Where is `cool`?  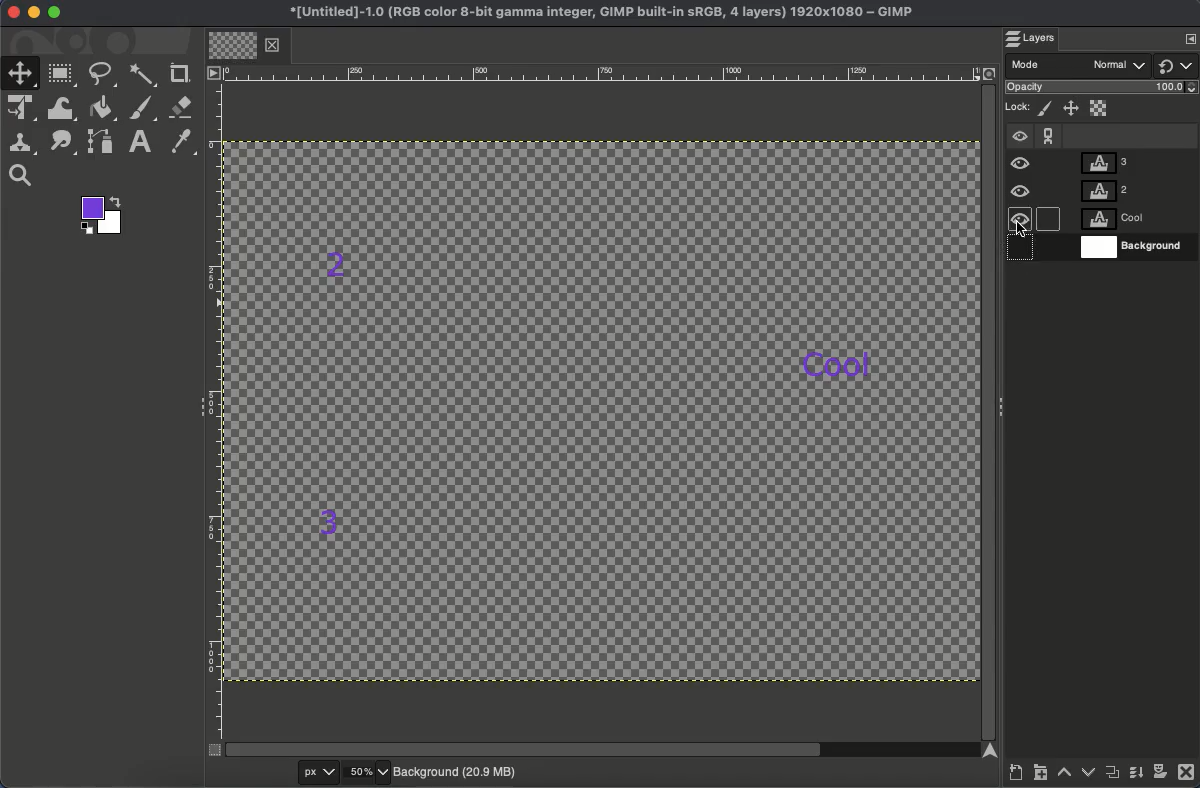
cool is located at coordinates (842, 359).